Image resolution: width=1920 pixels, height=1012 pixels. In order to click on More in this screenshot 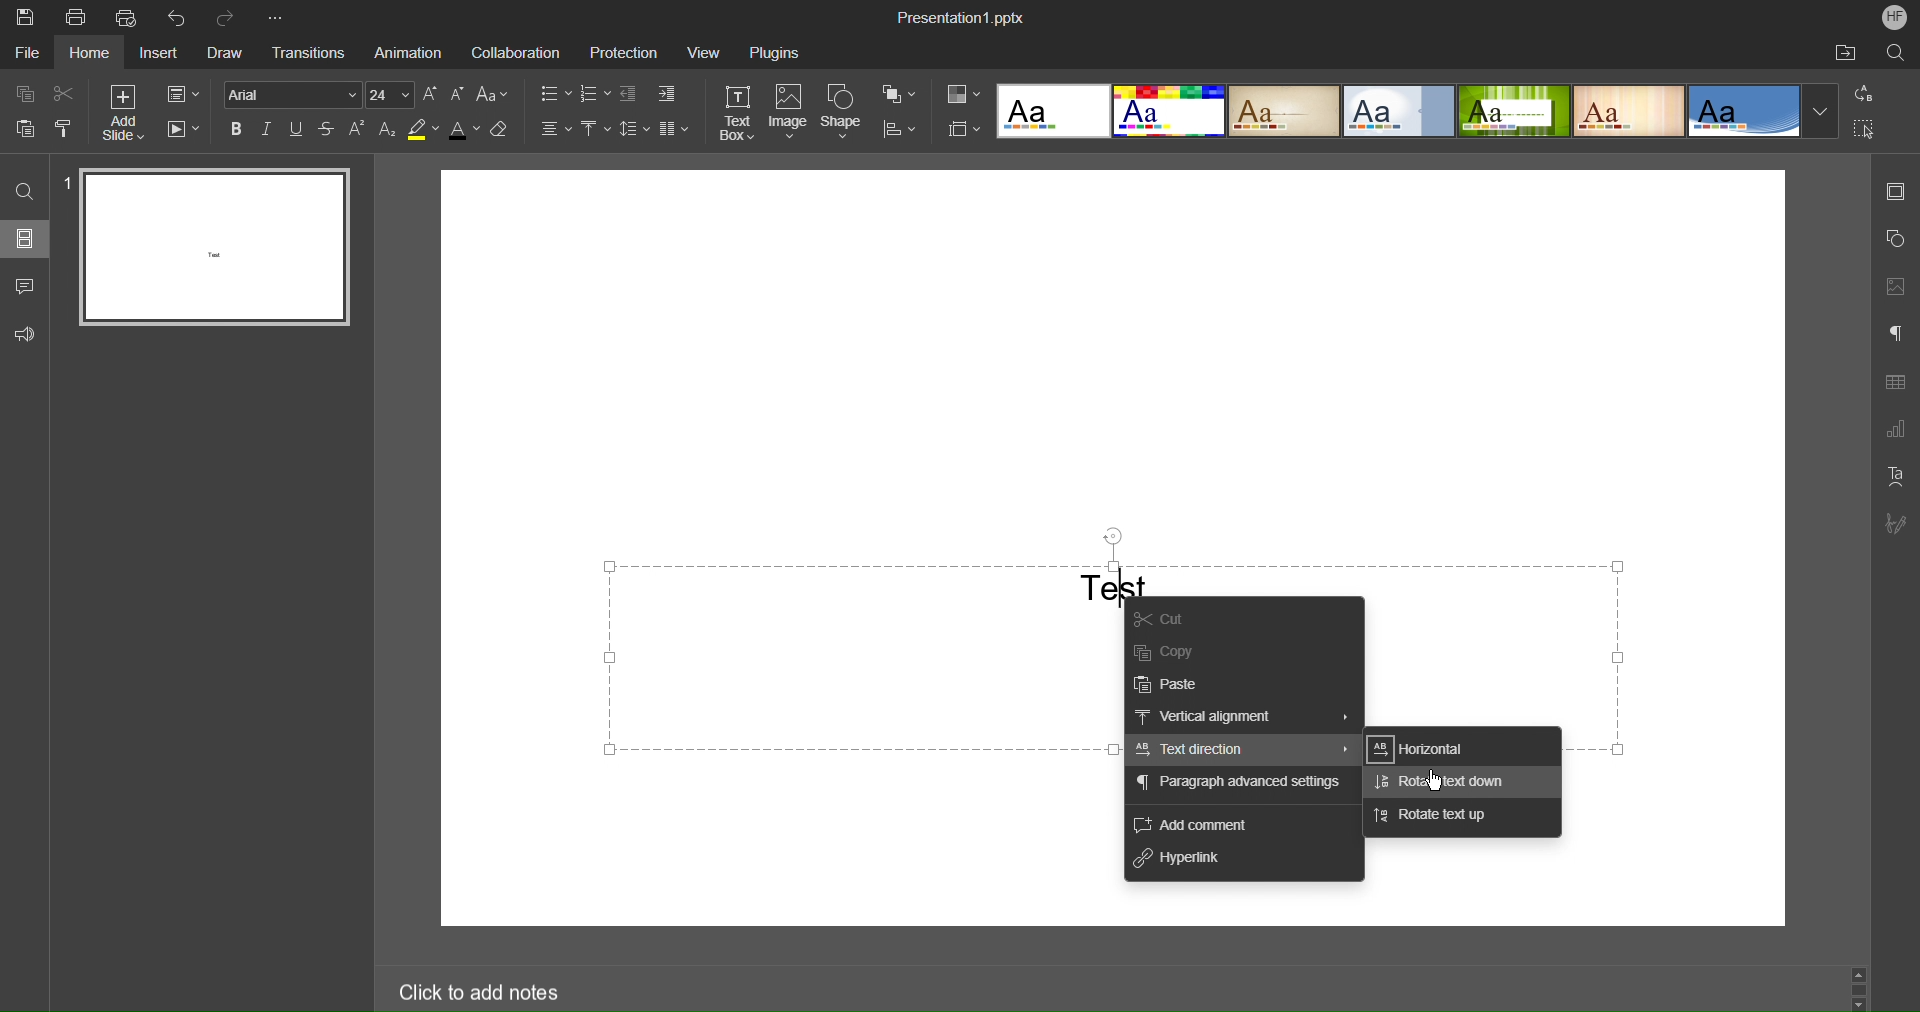, I will do `click(281, 17)`.